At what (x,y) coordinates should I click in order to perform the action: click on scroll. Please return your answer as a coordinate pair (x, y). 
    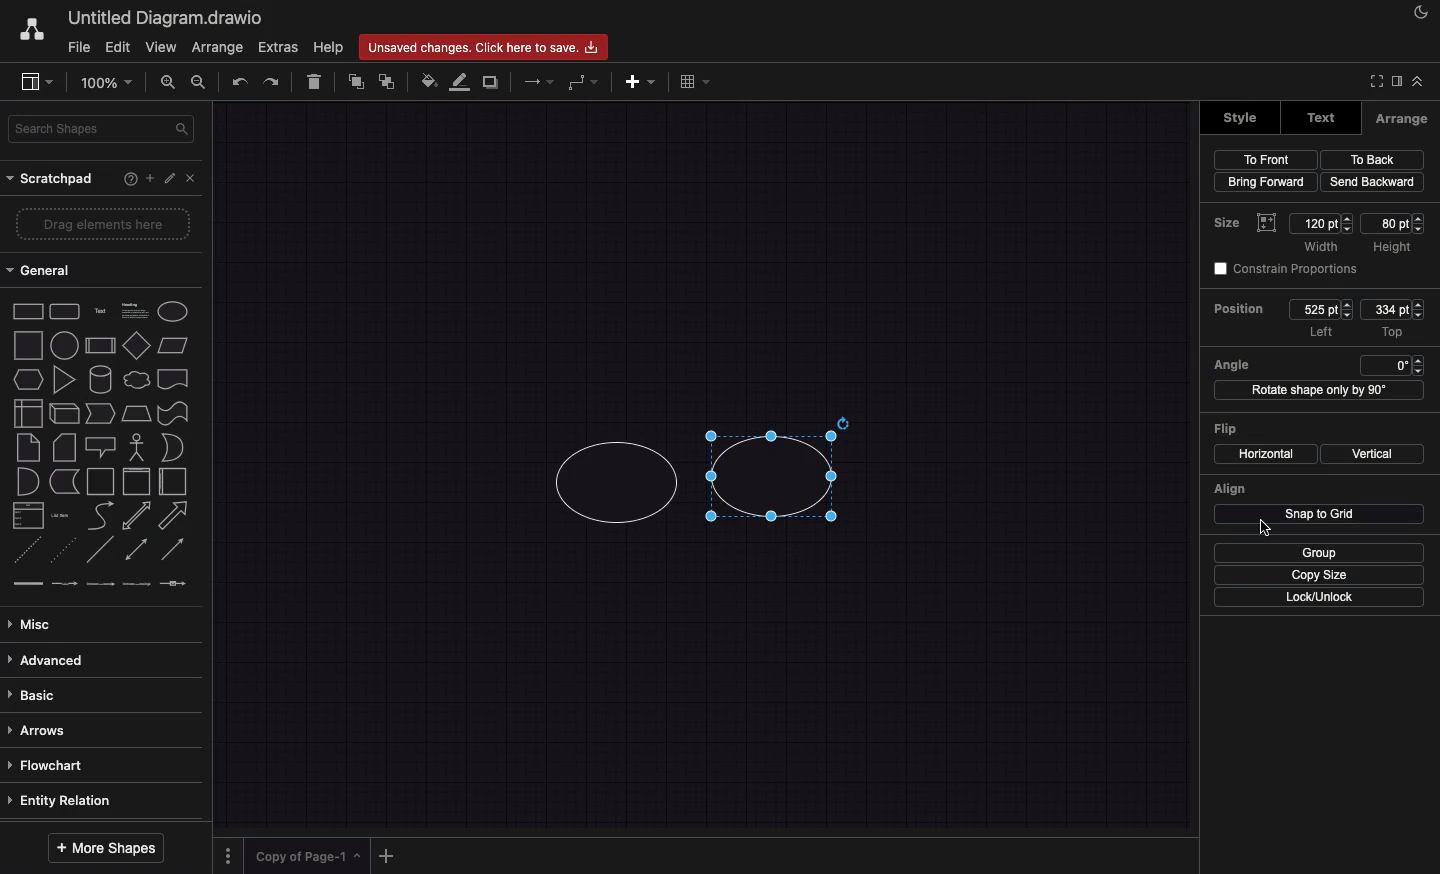
    Looking at the image, I should click on (105, 821).